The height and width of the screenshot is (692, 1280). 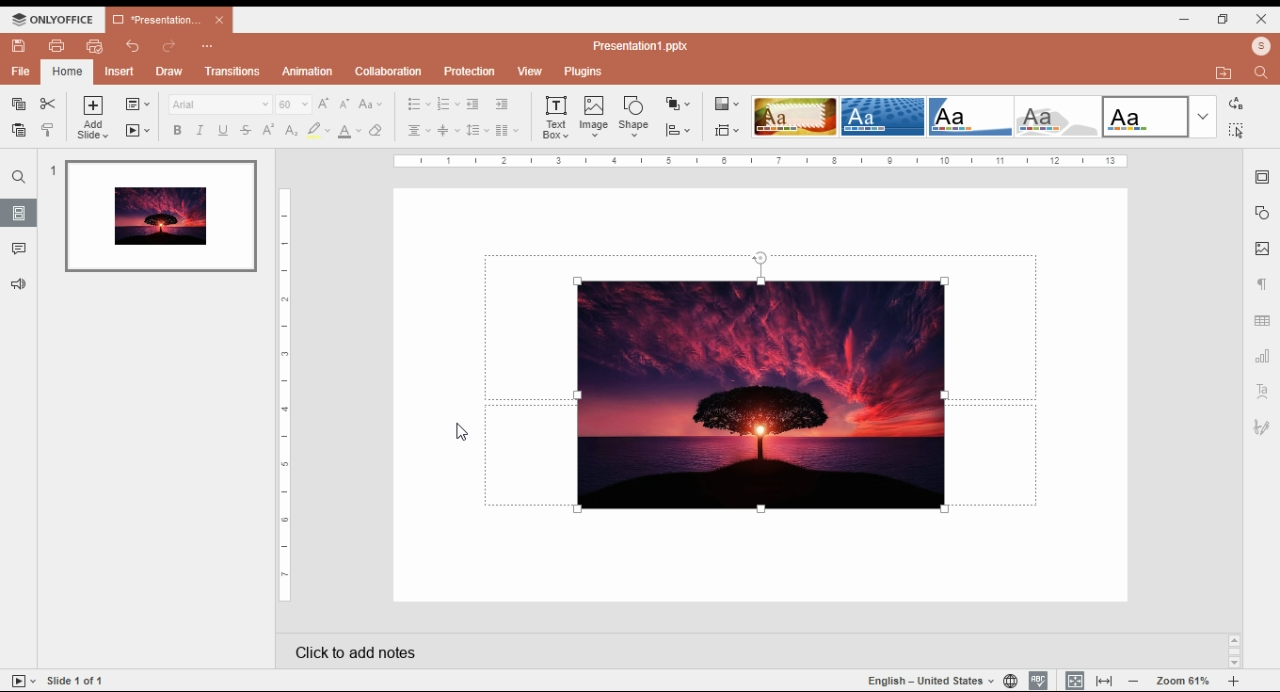 What do you see at coordinates (345, 104) in the screenshot?
I see `decrement font size` at bounding box center [345, 104].